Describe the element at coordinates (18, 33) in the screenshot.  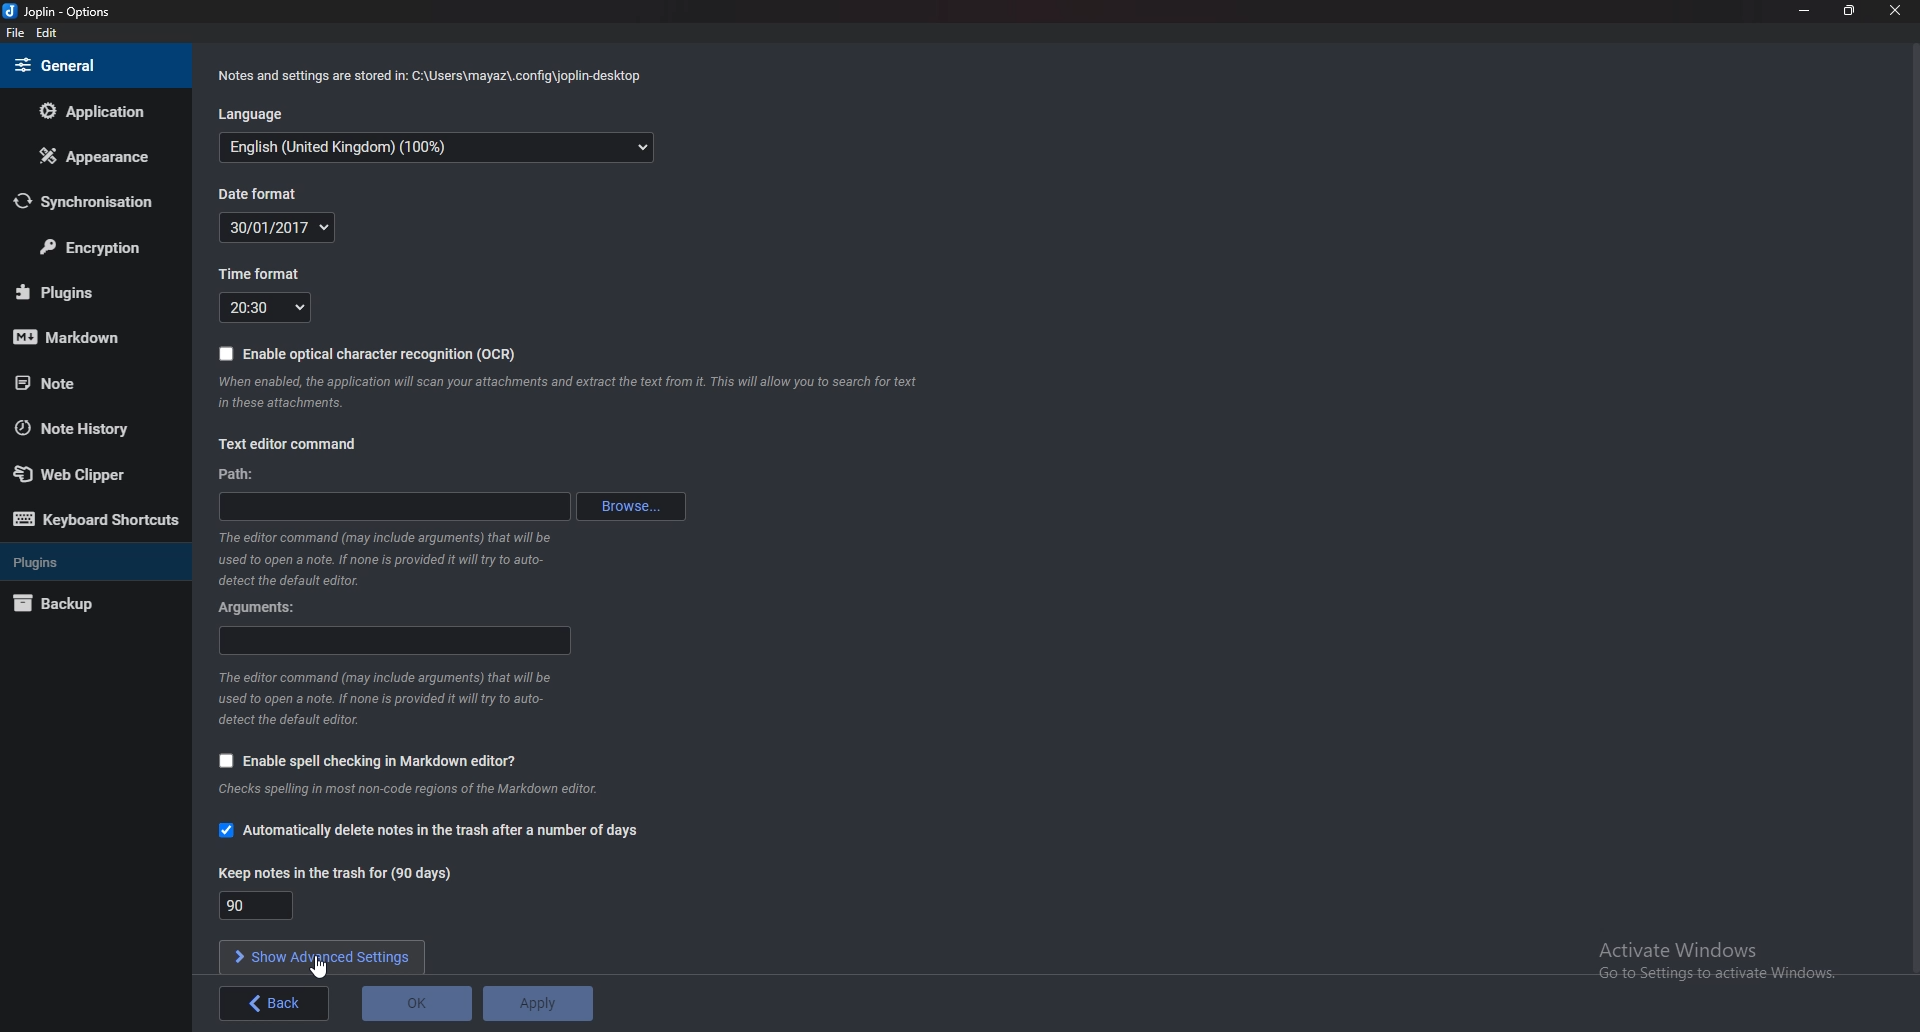
I see `file` at that location.